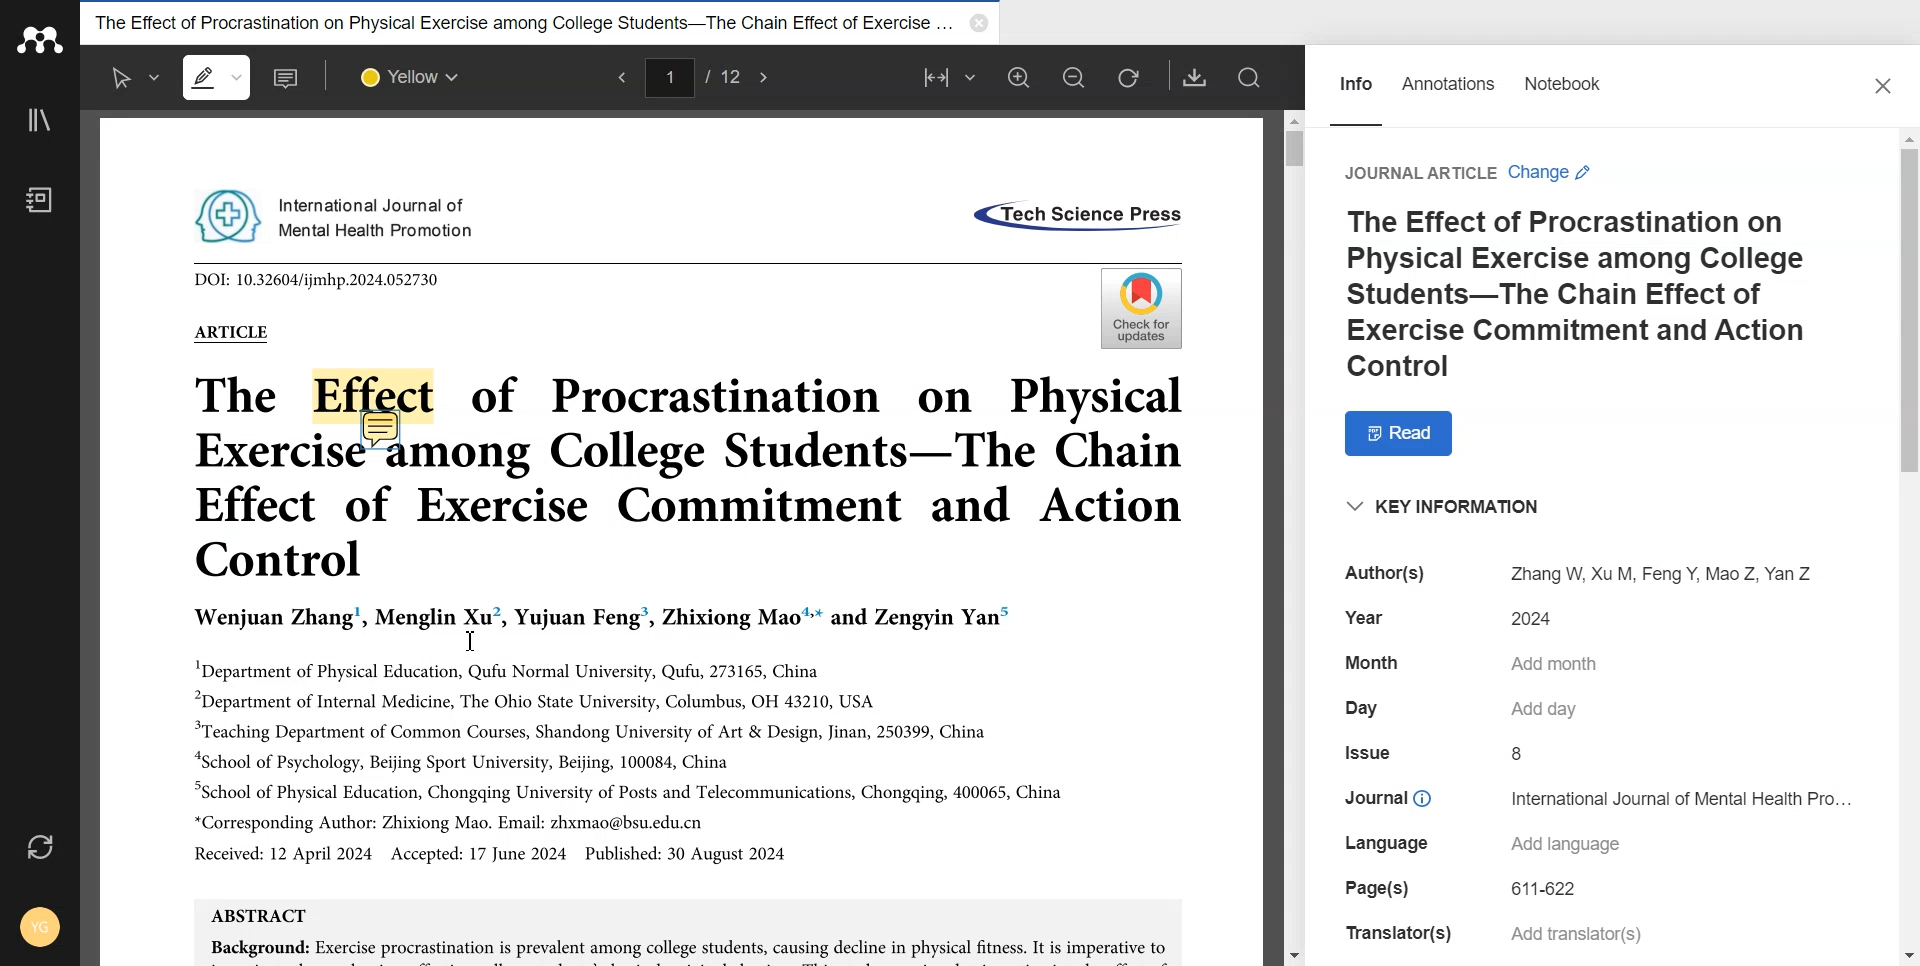 Image resolution: width=1920 pixels, height=966 pixels. What do you see at coordinates (1469, 889) in the screenshot?
I see `Page(s) 611-622` at bounding box center [1469, 889].